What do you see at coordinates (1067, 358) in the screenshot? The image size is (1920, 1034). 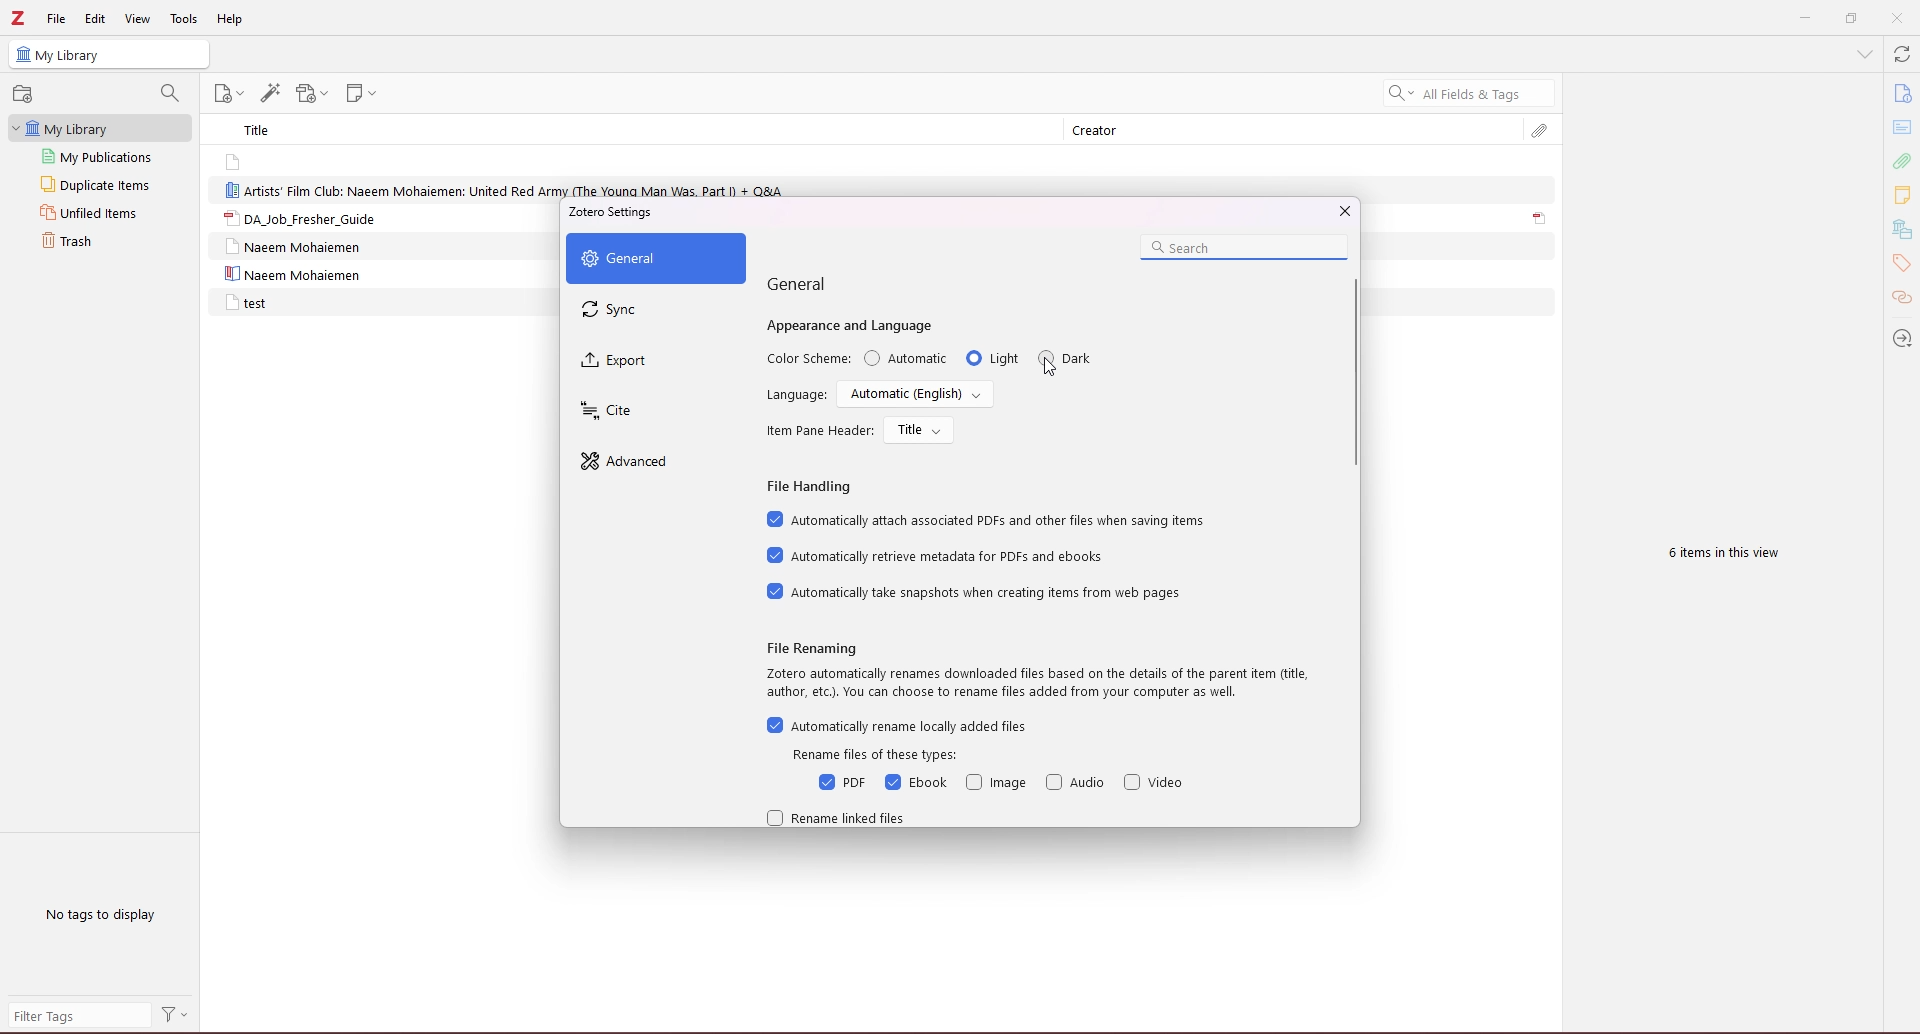 I see `dark` at bounding box center [1067, 358].